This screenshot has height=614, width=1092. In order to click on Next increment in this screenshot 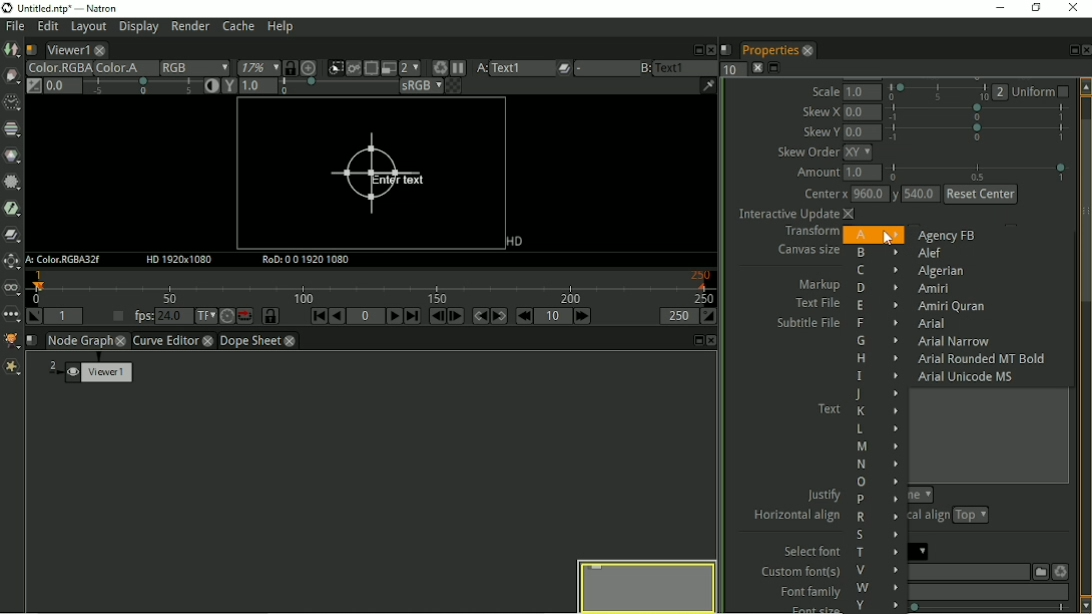, I will do `click(584, 316)`.